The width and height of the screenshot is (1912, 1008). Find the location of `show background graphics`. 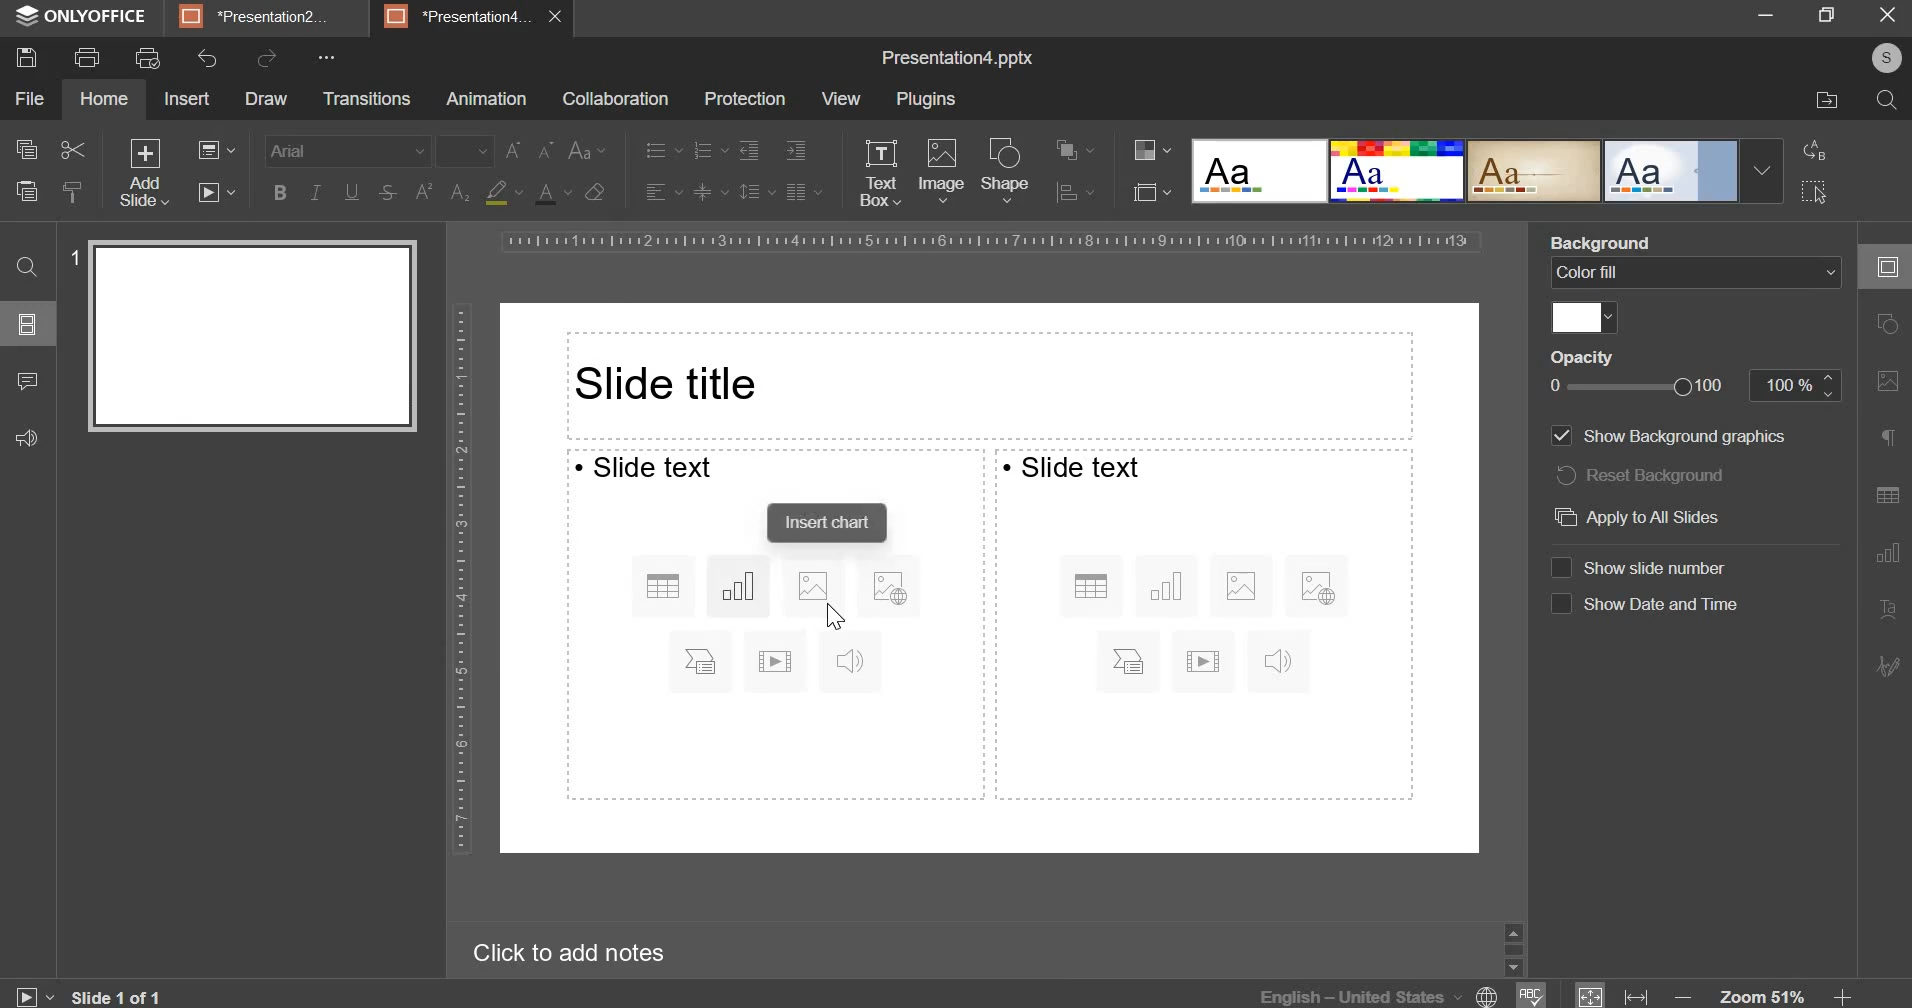

show background graphics is located at coordinates (1686, 435).